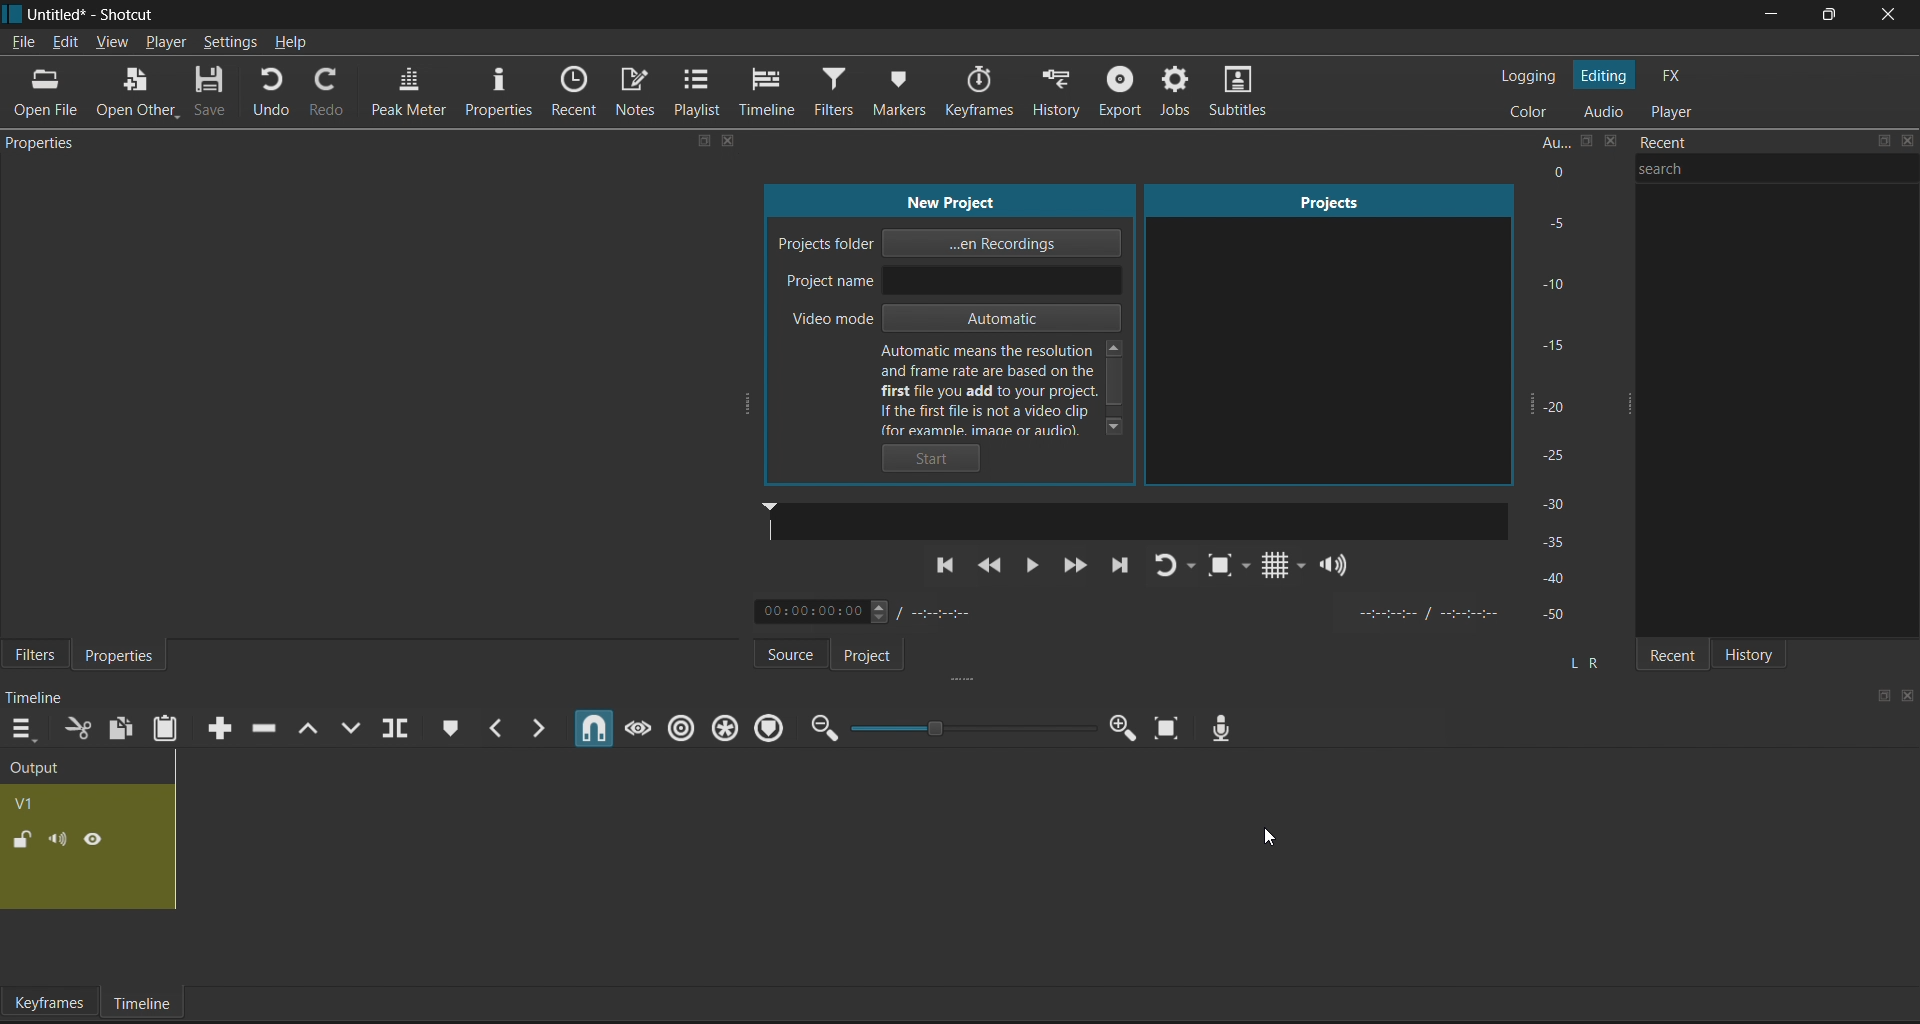 The image size is (1920, 1024). I want to click on Ripple delete, so click(269, 724).